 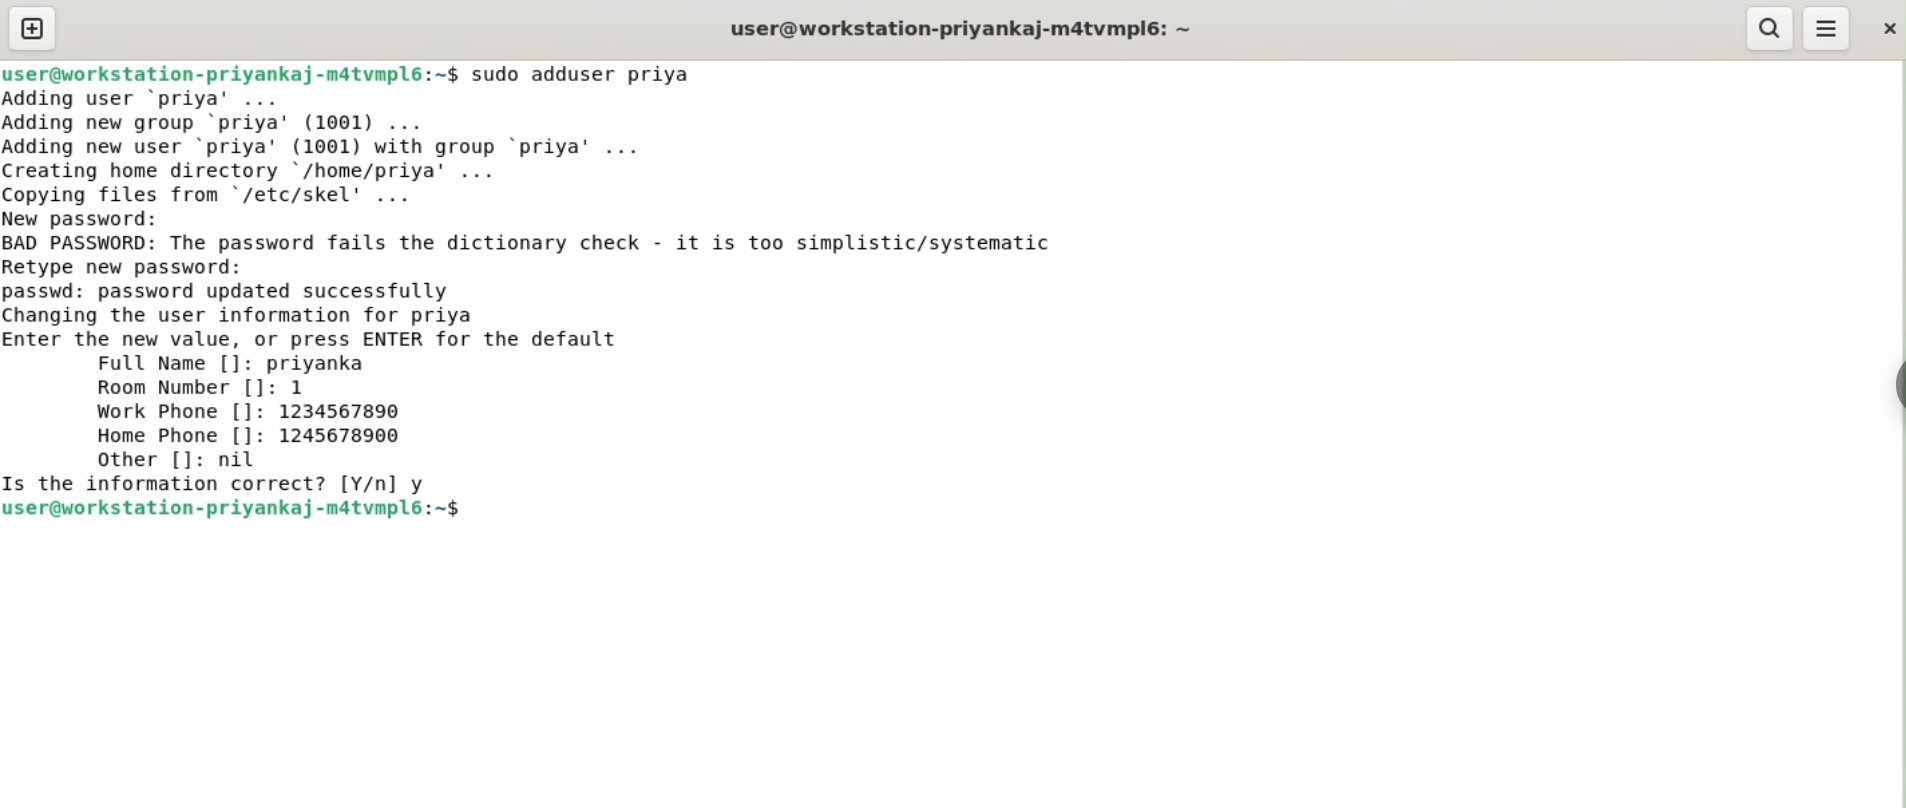 I want to click on menu, so click(x=1828, y=29).